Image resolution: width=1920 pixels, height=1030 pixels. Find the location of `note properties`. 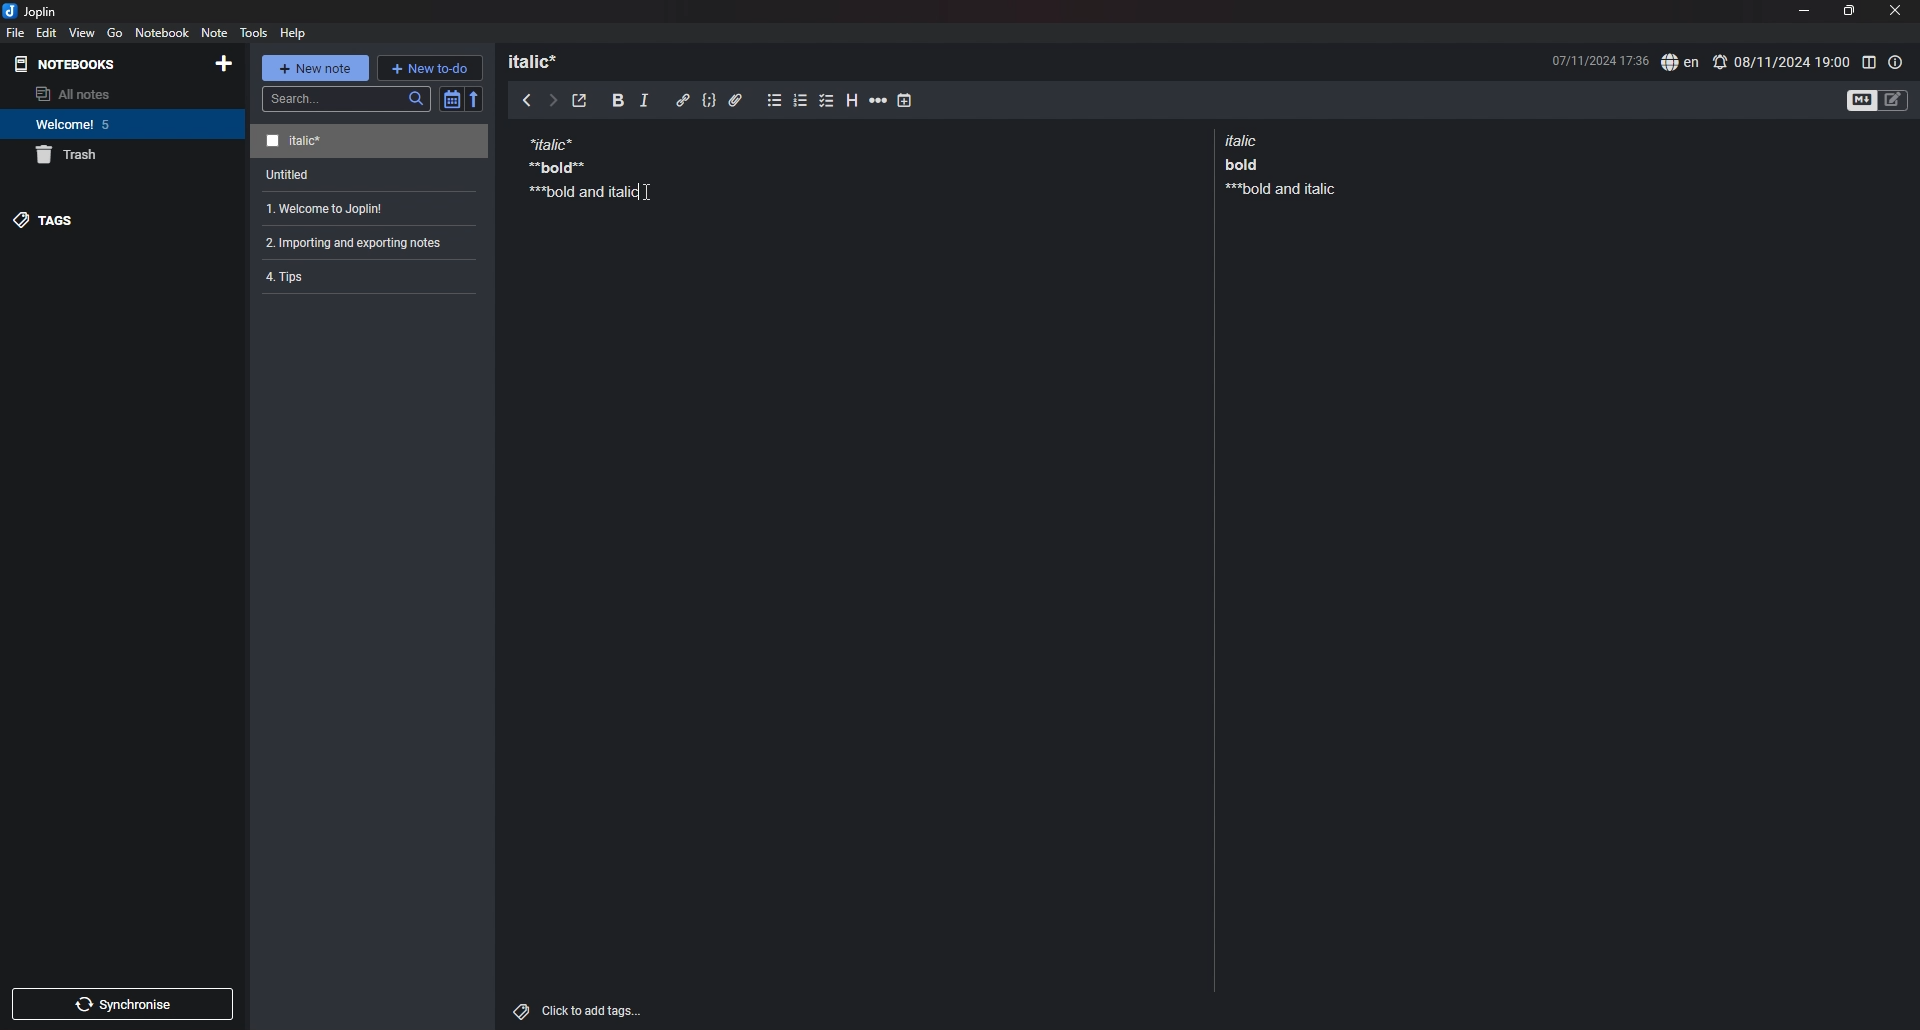

note properties is located at coordinates (1896, 62).